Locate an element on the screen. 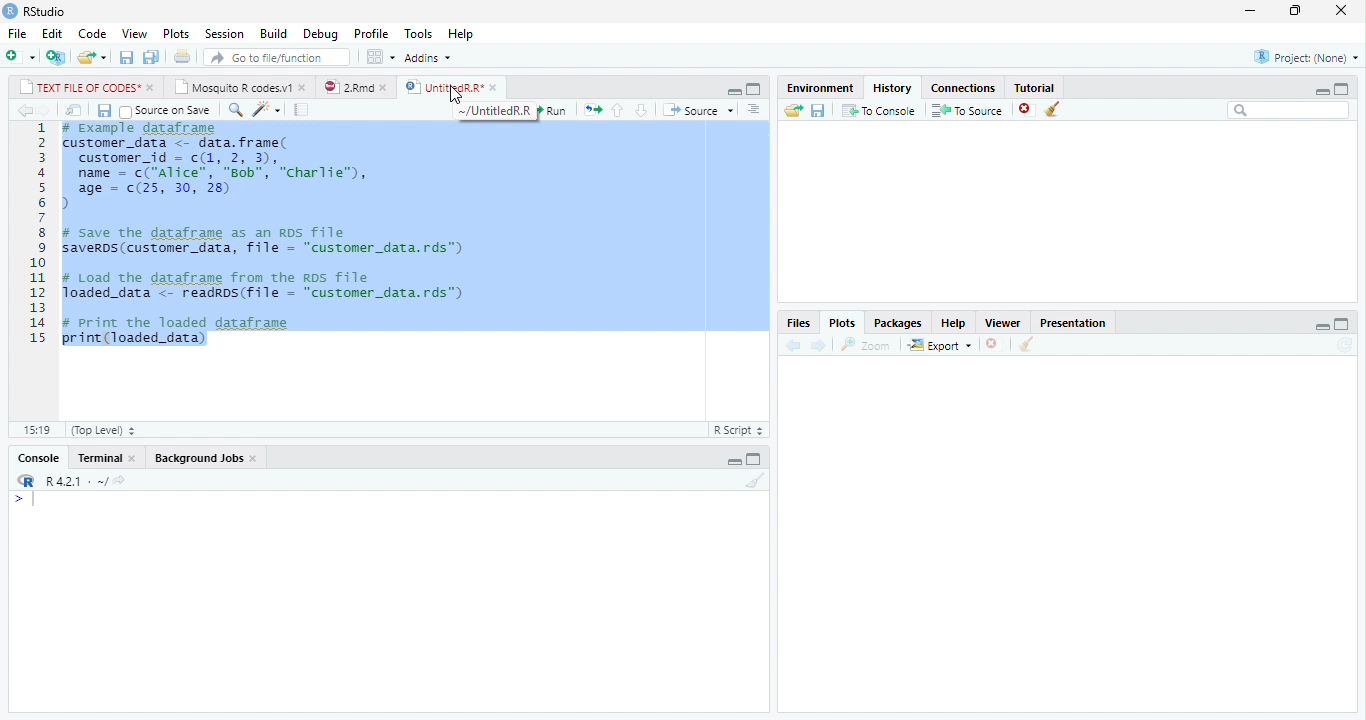  To Source is located at coordinates (966, 110).